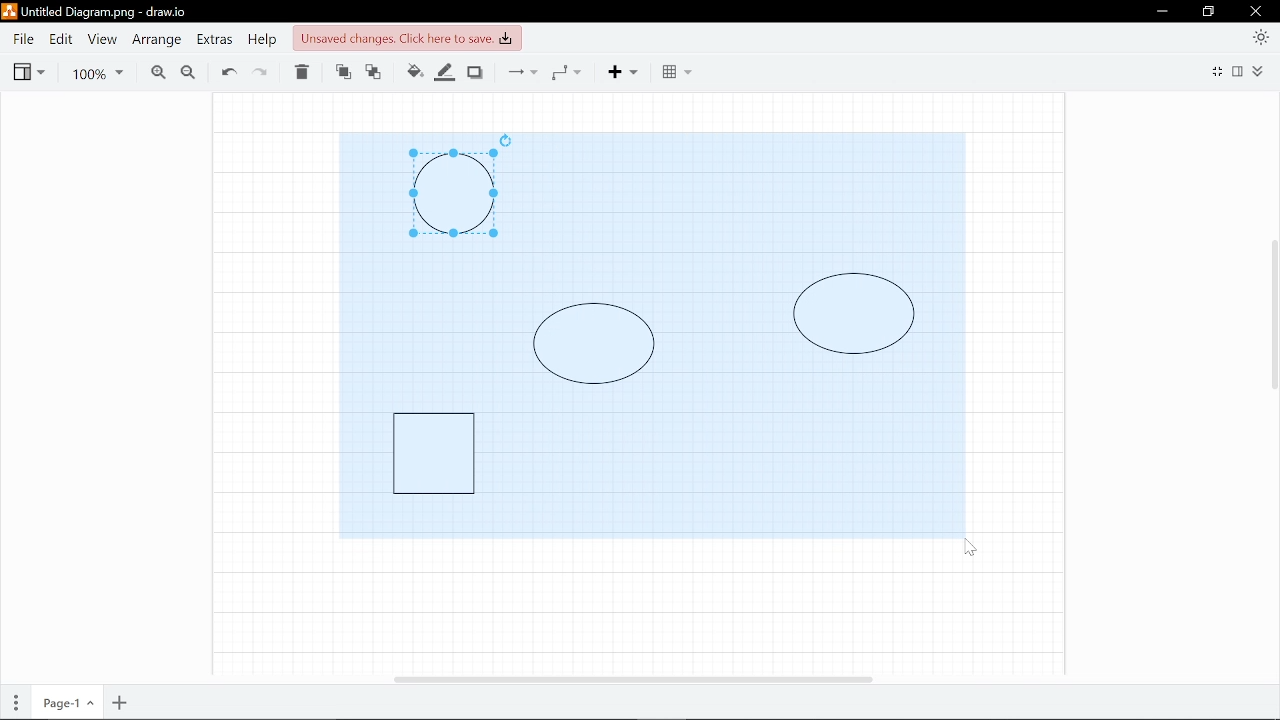 The image size is (1280, 720). What do you see at coordinates (100, 39) in the screenshot?
I see `View` at bounding box center [100, 39].